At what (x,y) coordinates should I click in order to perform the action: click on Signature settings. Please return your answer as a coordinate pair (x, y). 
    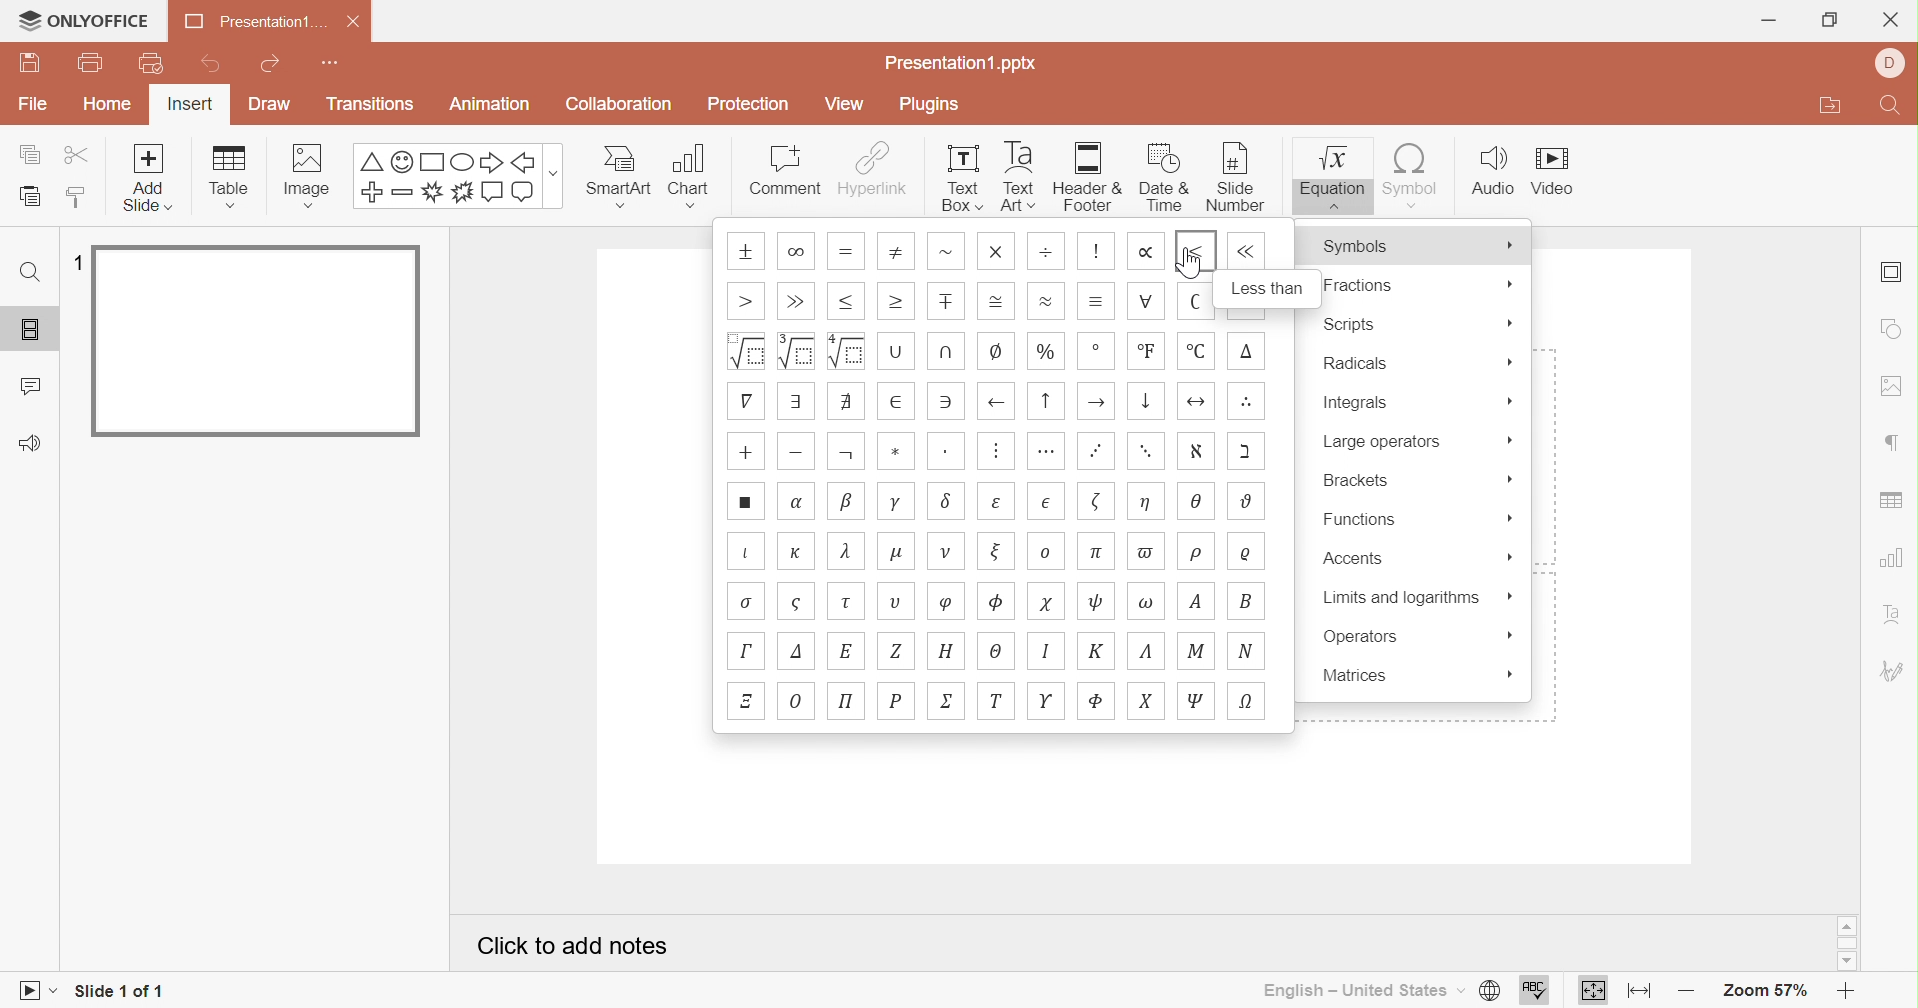
    Looking at the image, I should click on (1890, 670).